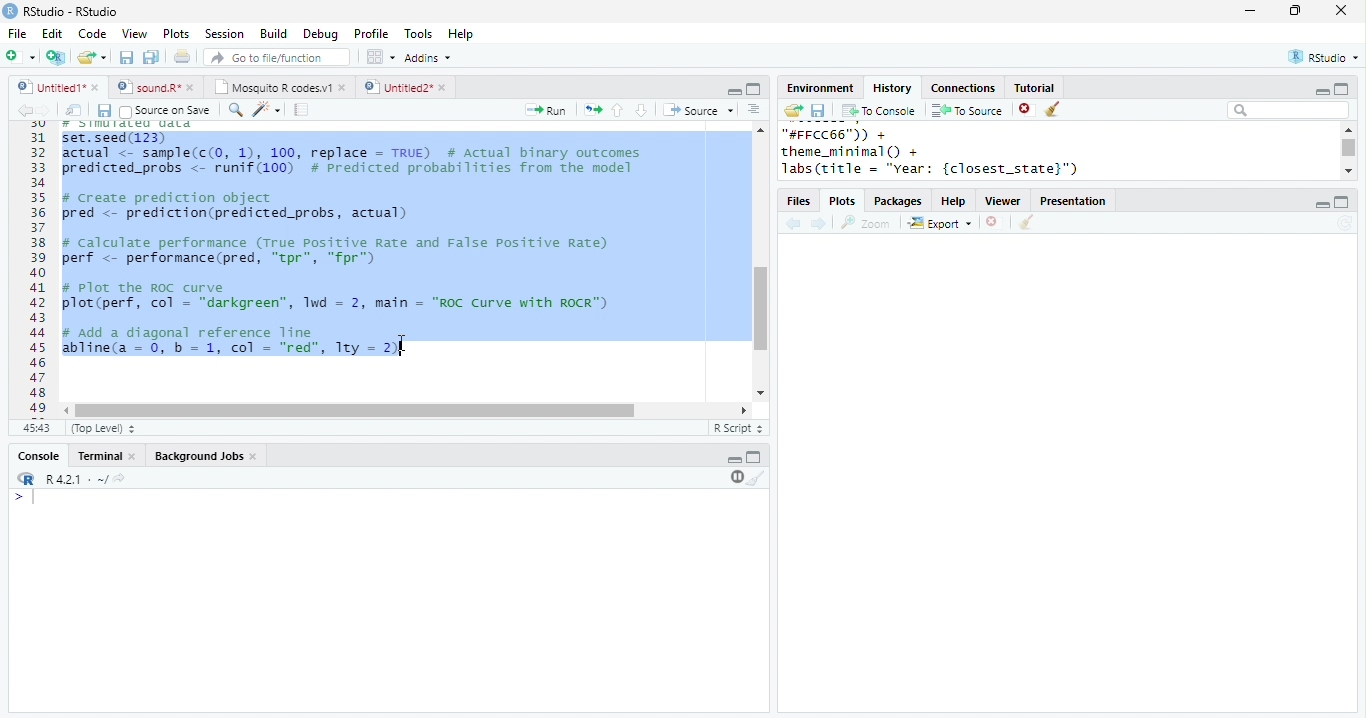 Image resolution: width=1366 pixels, height=718 pixels. Describe the element at coordinates (278, 57) in the screenshot. I see `search file` at that location.